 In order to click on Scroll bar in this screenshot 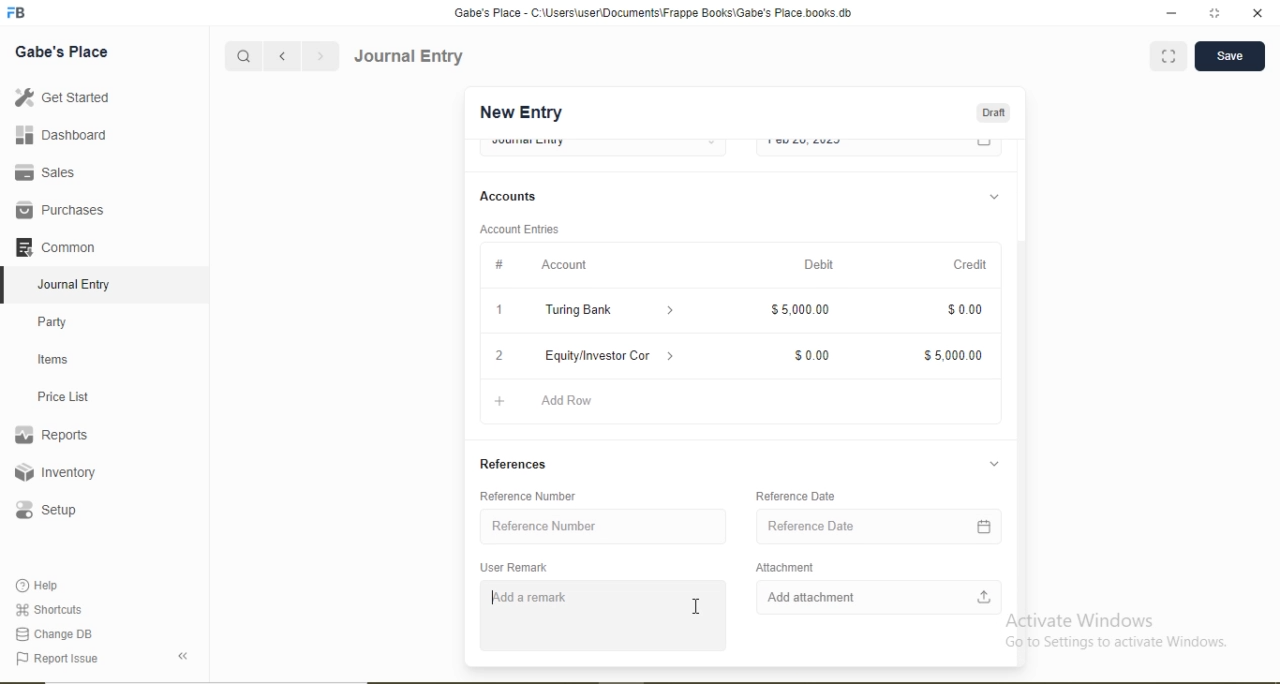, I will do `click(1021, 386)`.